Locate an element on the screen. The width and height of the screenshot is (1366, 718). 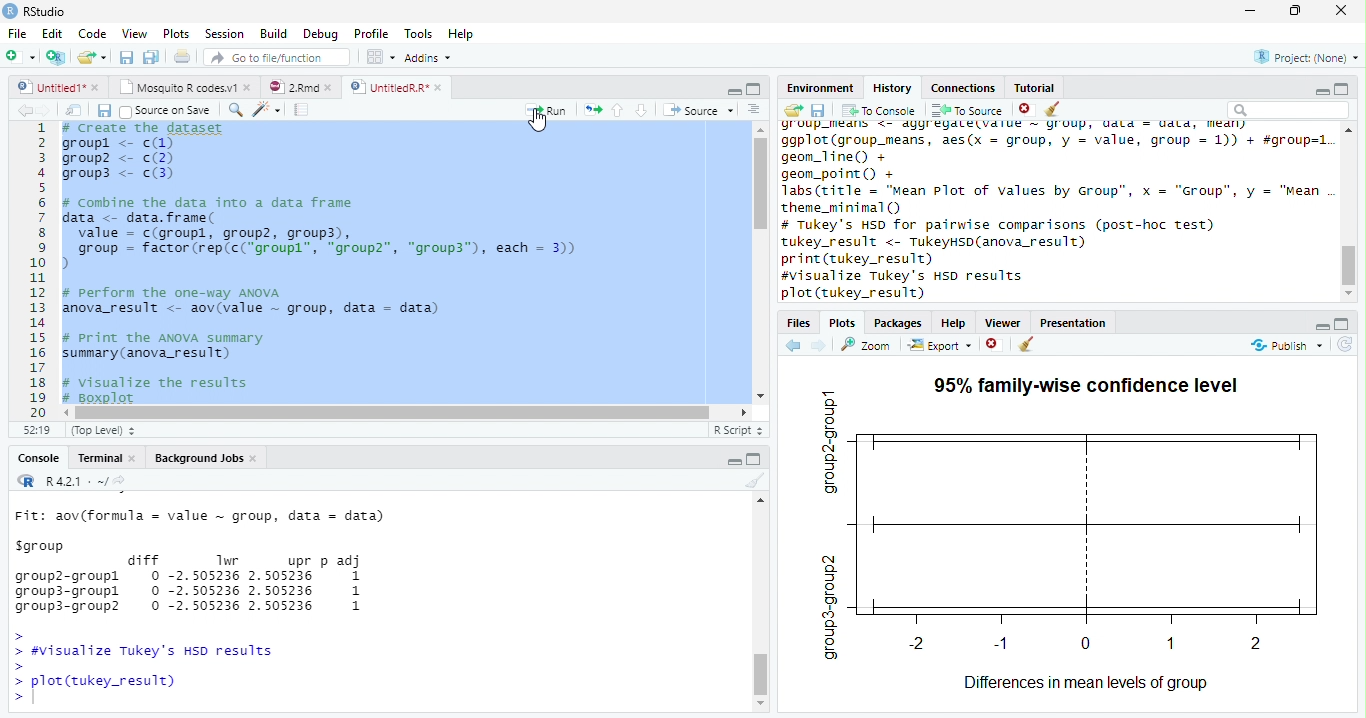
Plots is located at coordinates (176, 34).